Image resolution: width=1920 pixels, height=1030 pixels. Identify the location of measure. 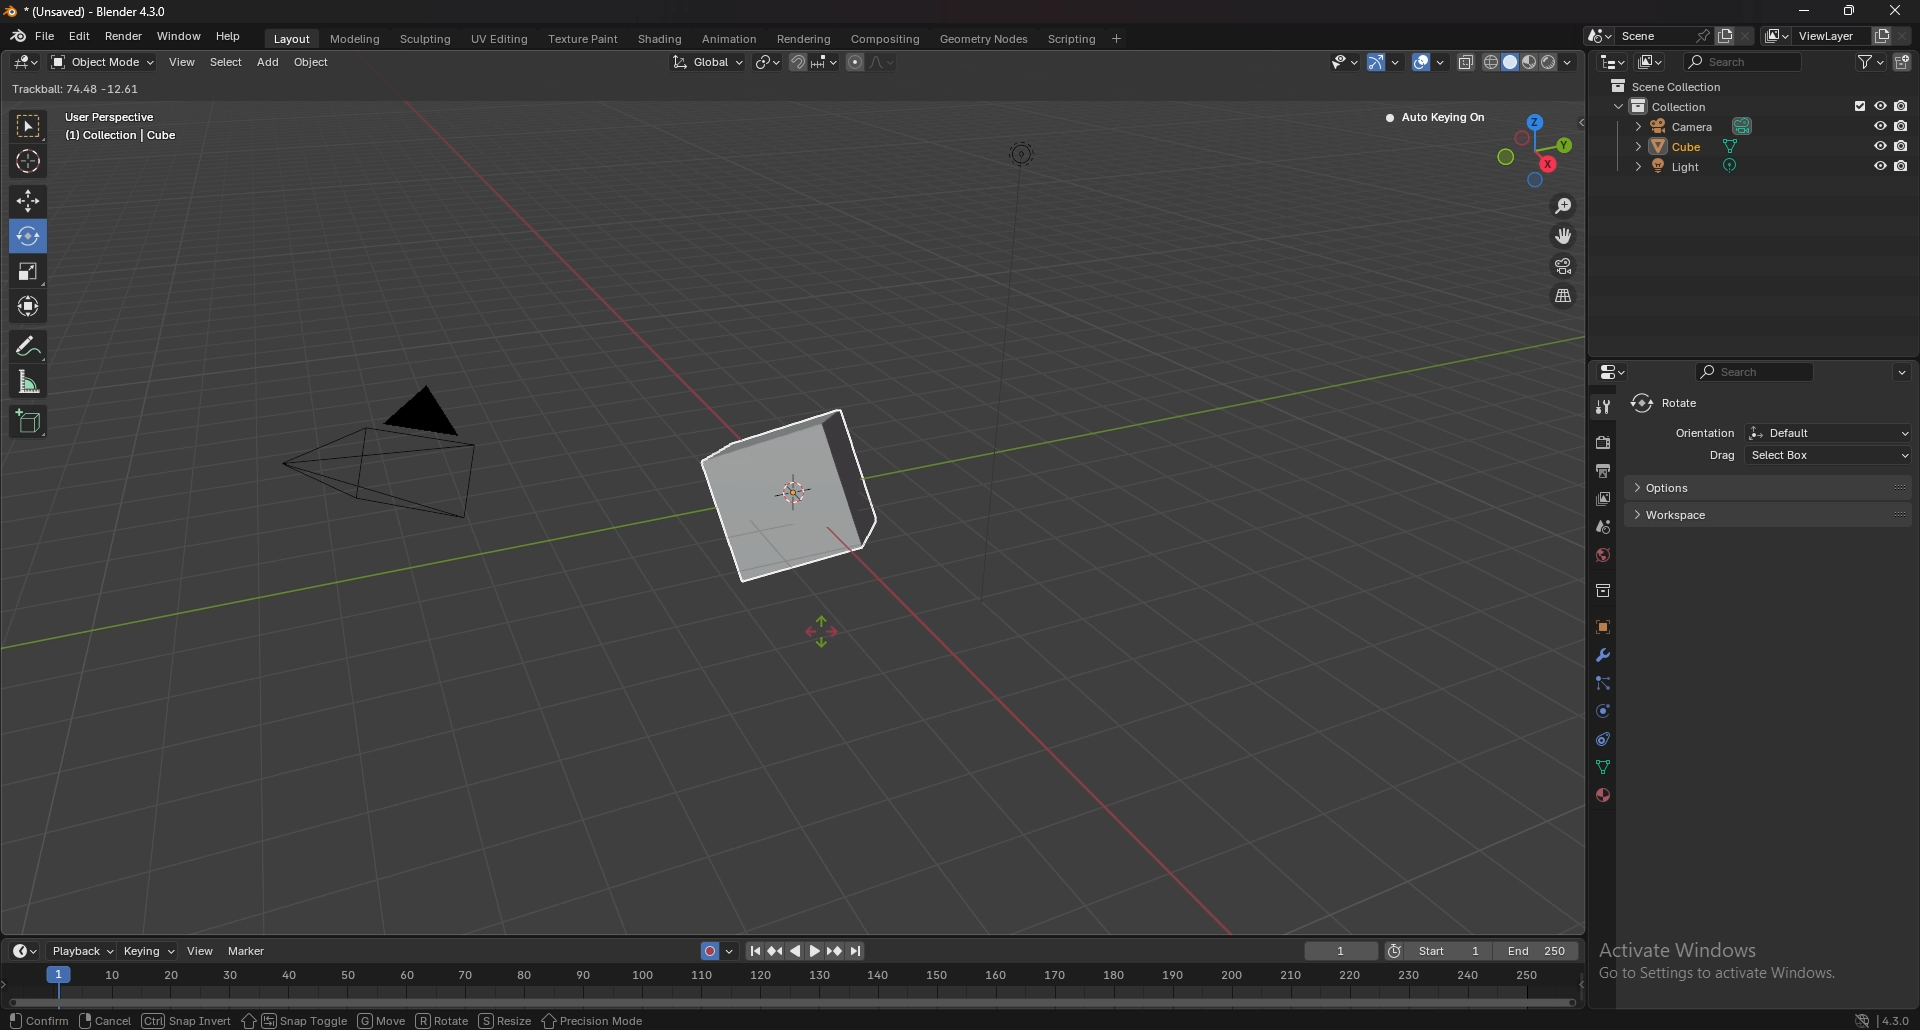
(29, 381).